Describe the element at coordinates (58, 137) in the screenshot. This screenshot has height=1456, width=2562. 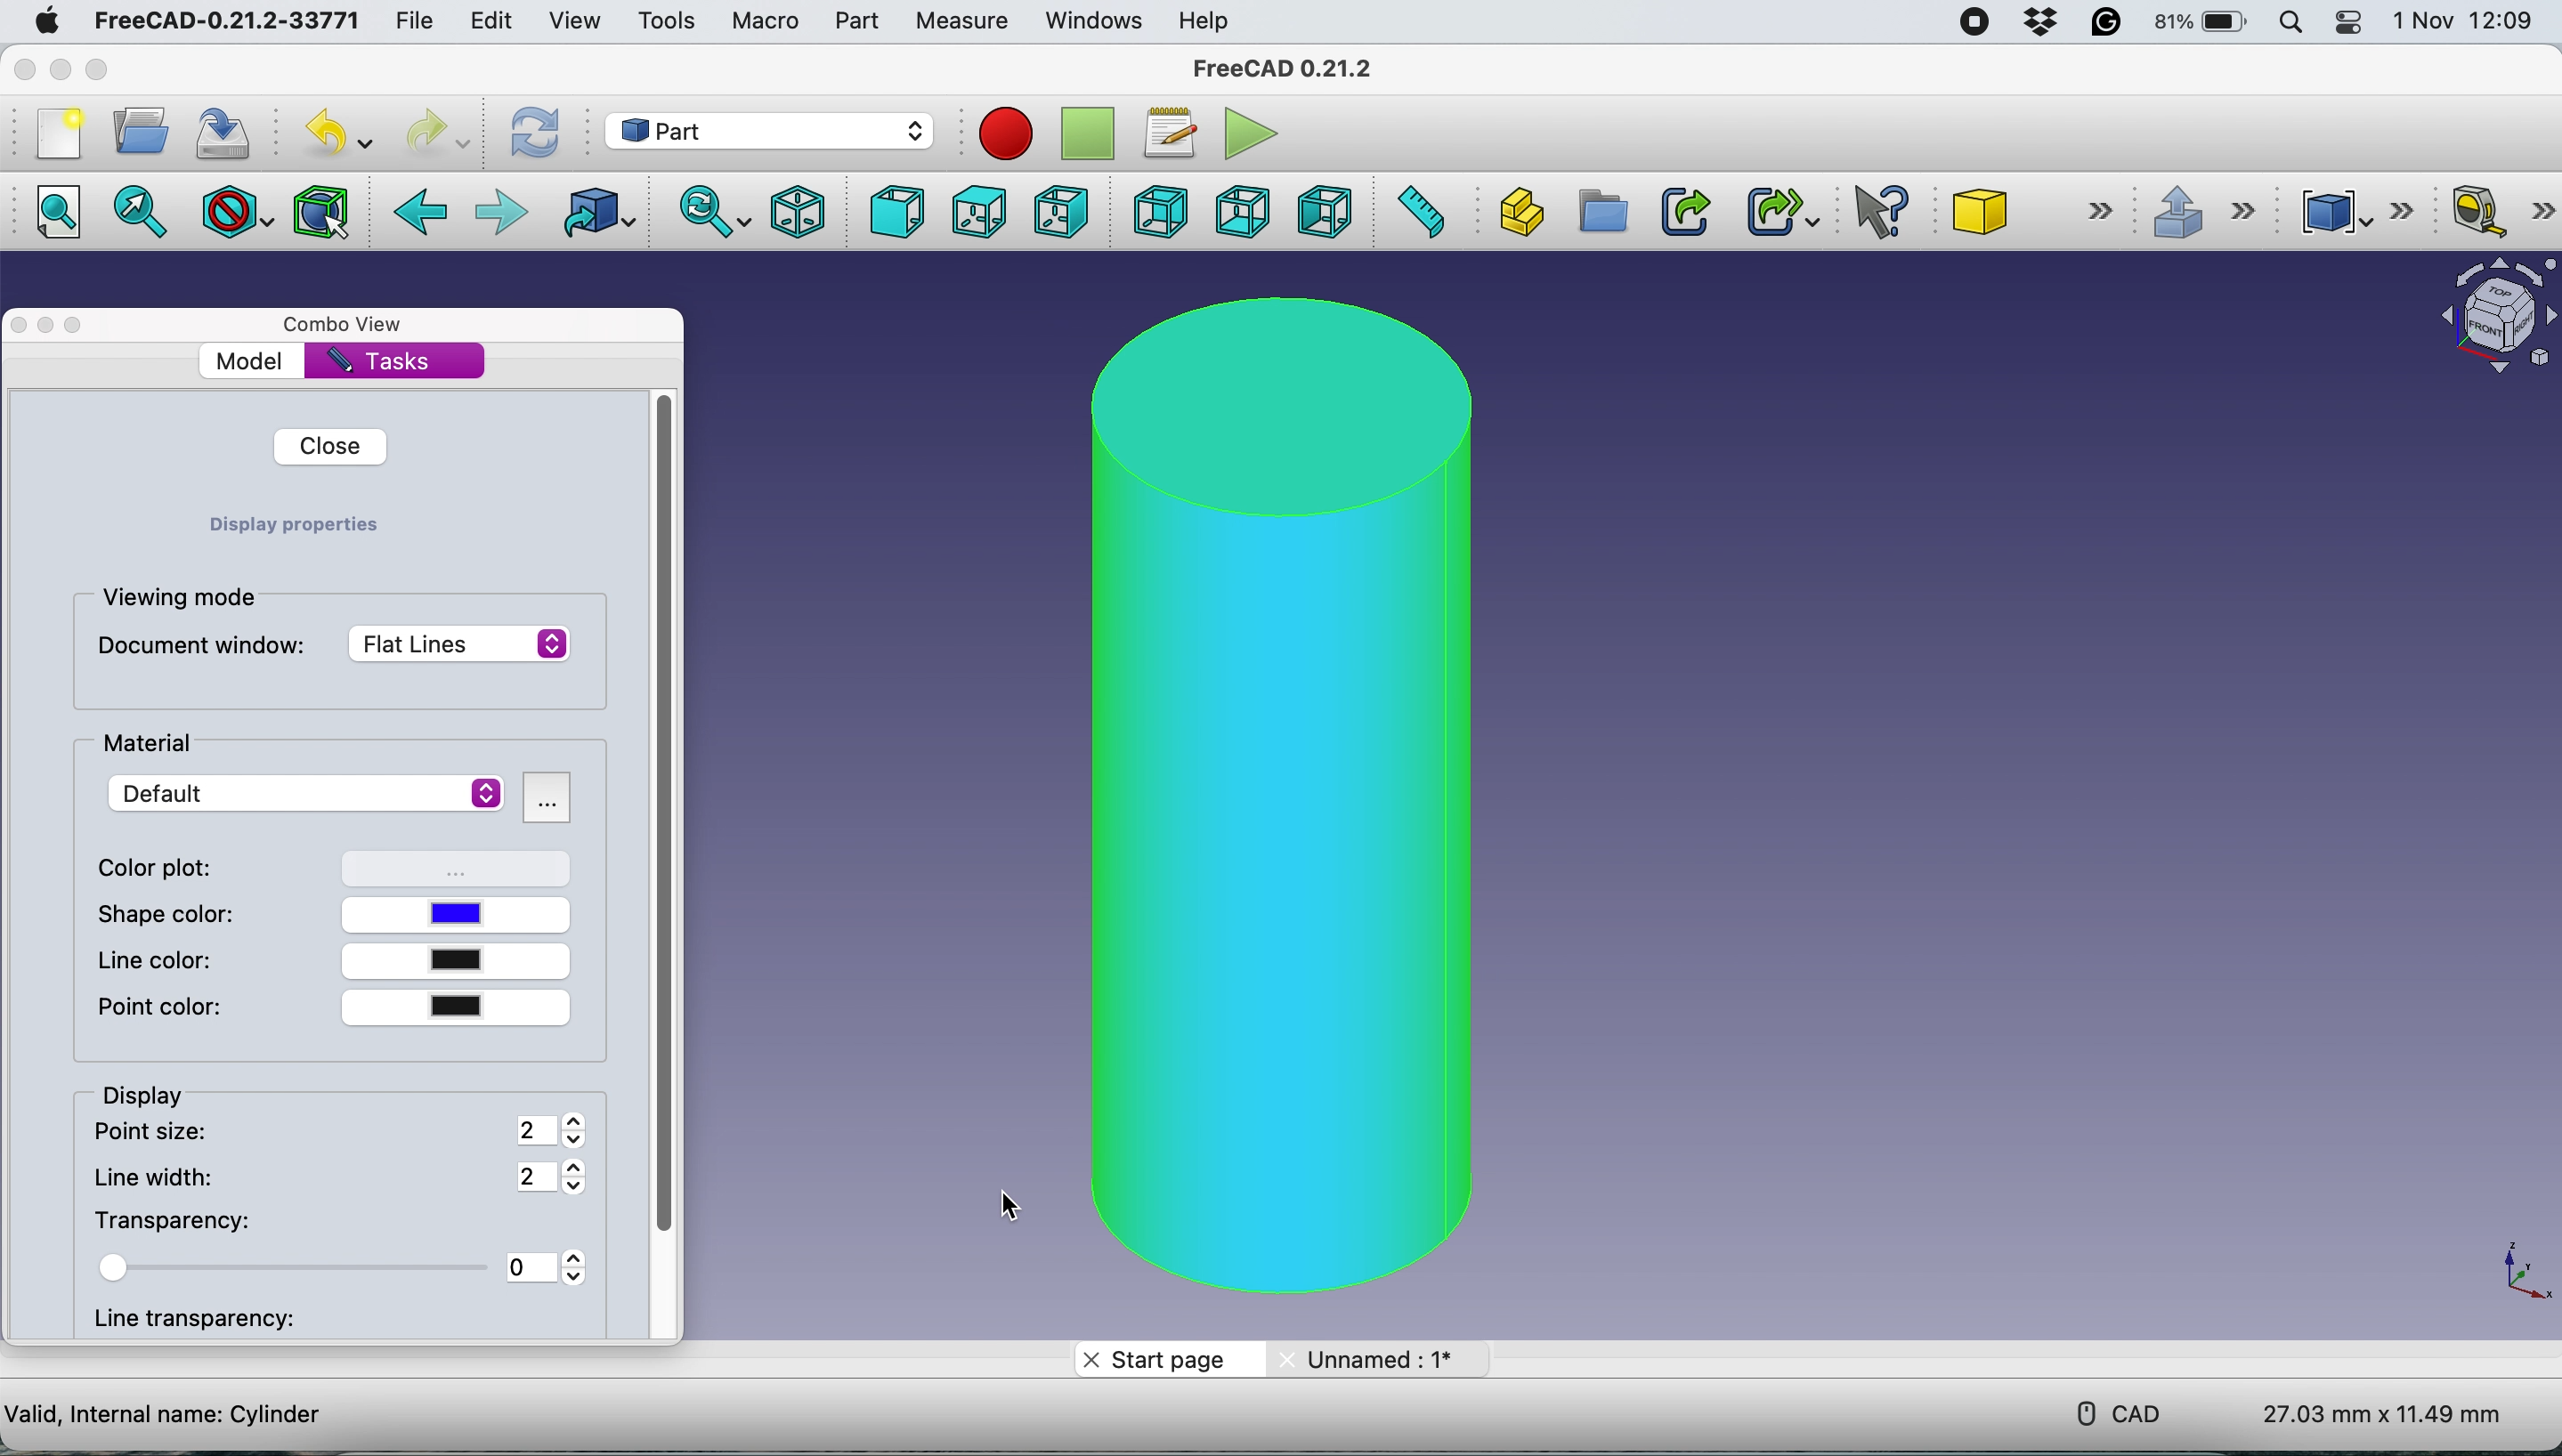
I see `new` at that location.